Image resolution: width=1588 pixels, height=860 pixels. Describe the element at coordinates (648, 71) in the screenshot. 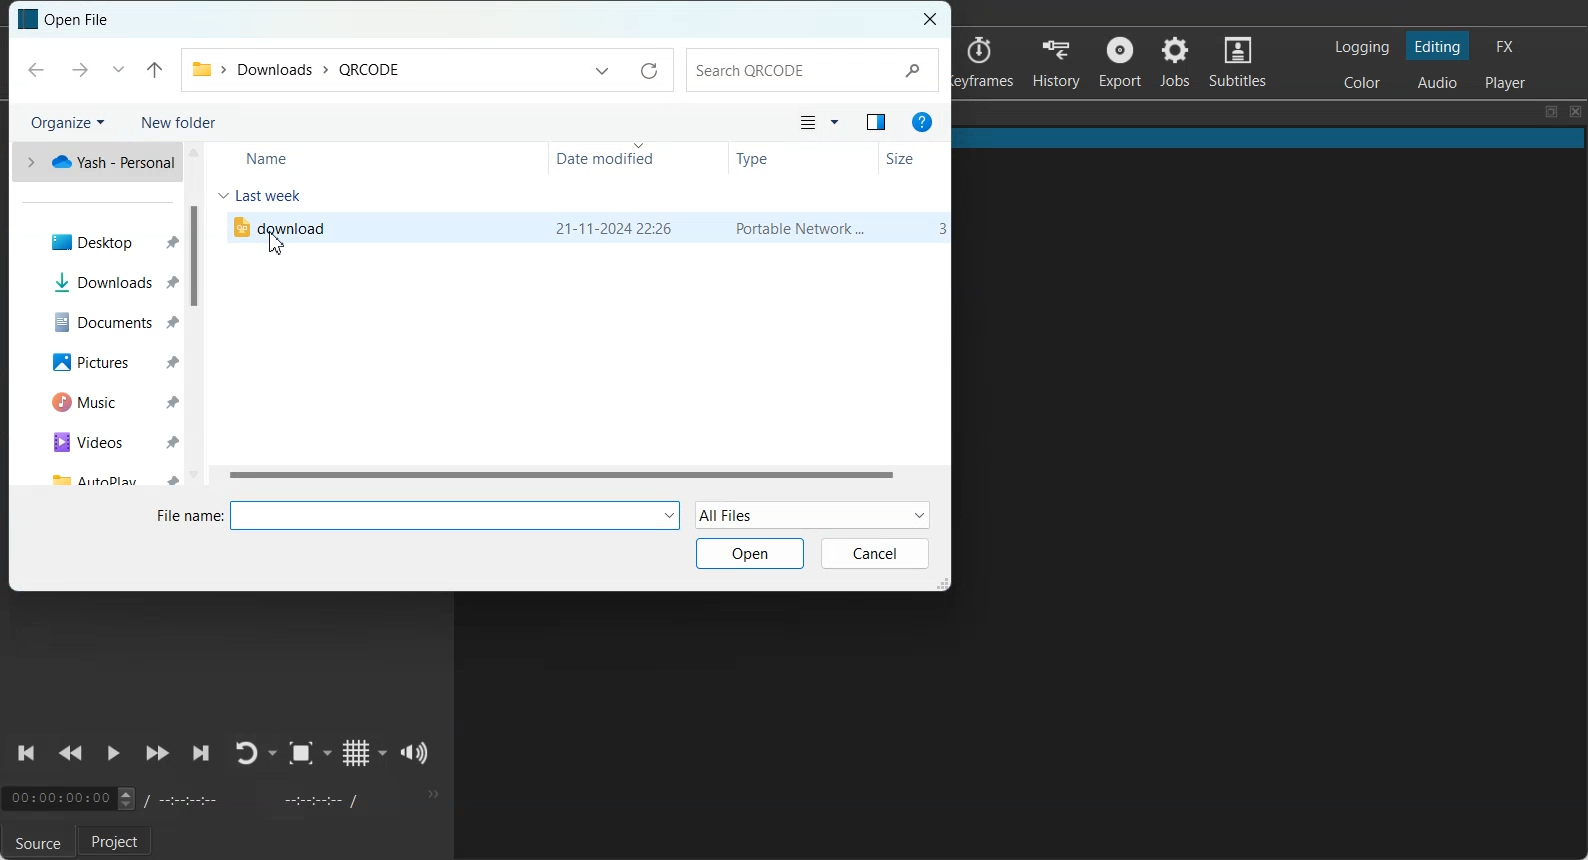

I see `Refresh` at that location.